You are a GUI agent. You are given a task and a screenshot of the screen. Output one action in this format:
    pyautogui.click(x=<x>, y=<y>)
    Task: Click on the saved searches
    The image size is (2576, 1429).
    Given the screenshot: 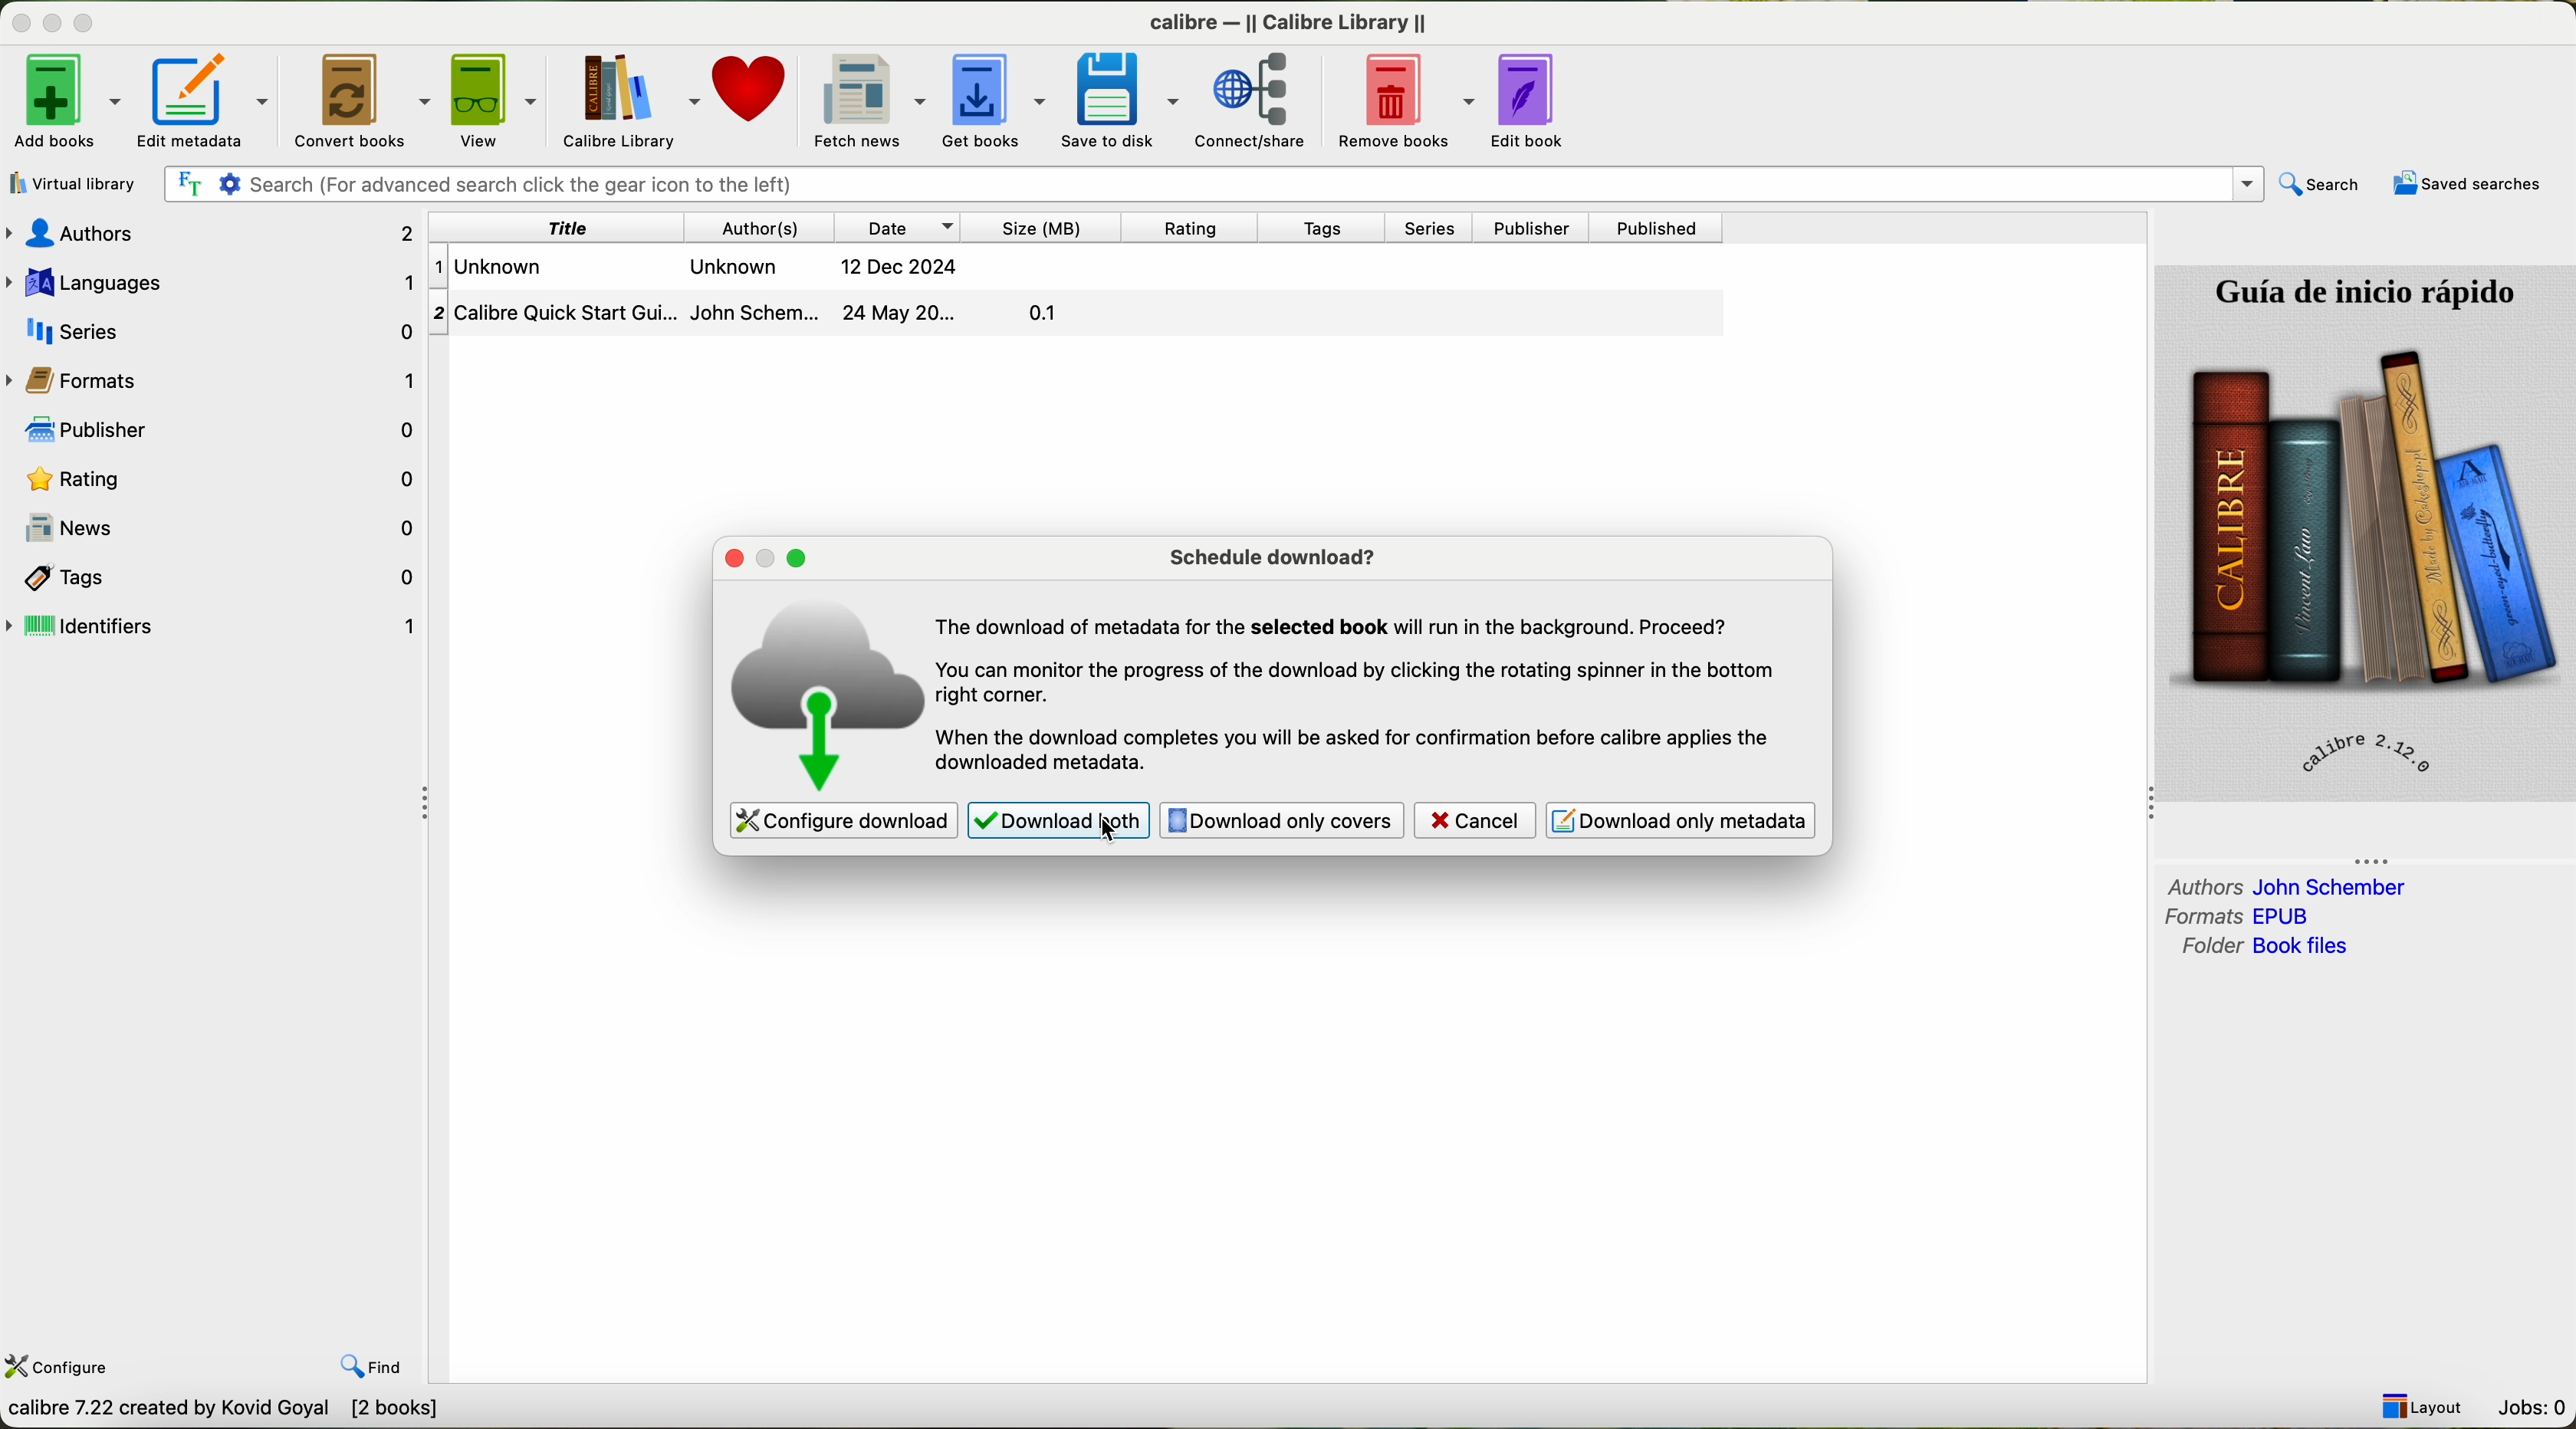 What is the action you would take?
    pyautogui.click(x=2465, y=186)
    